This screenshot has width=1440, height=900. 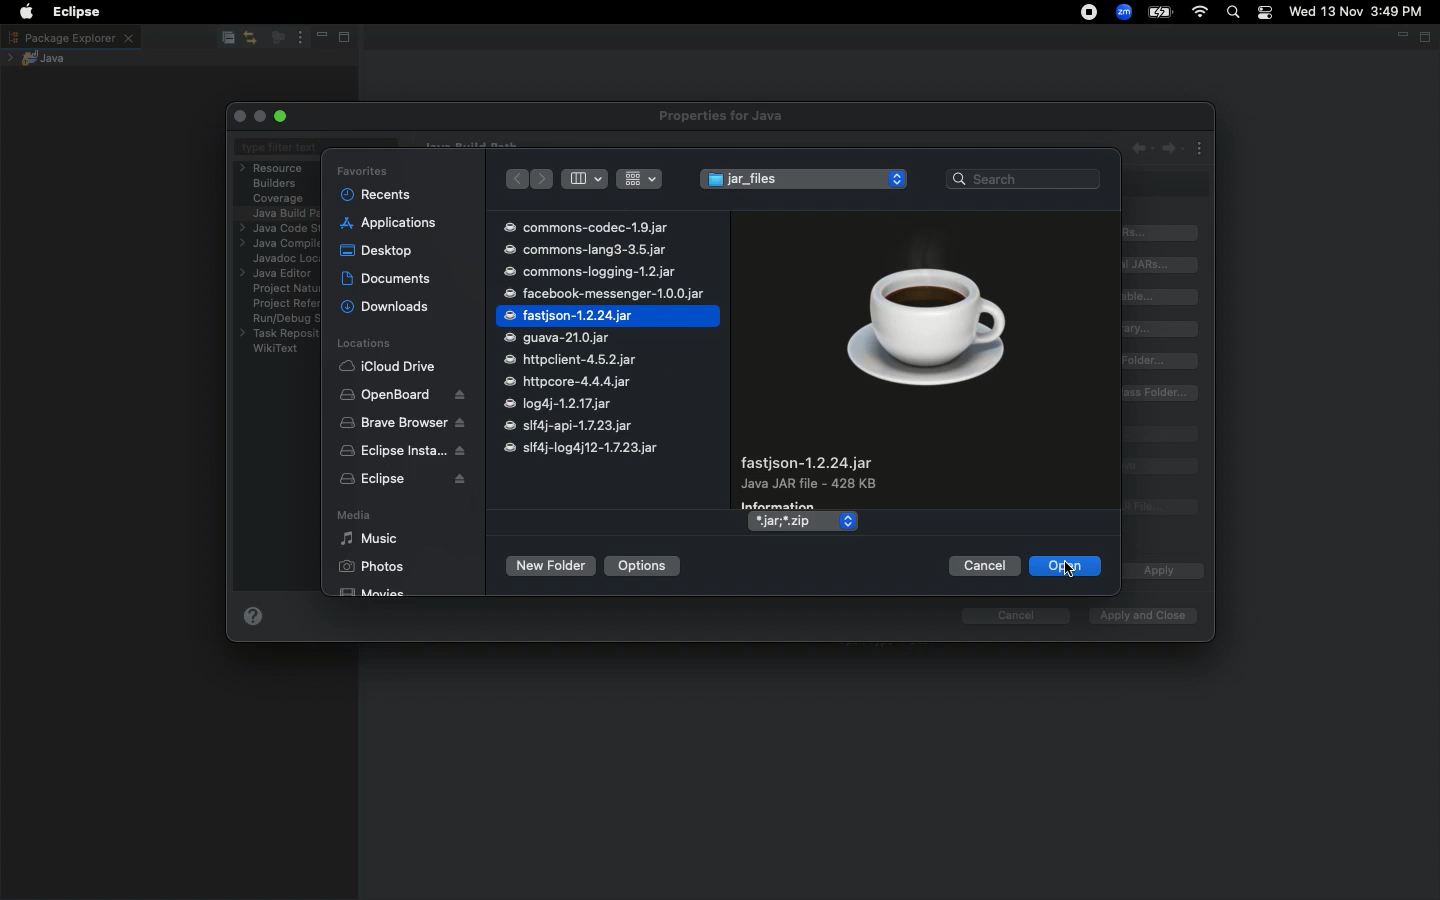 I want to click on Resource, so click(x=274, y=168).